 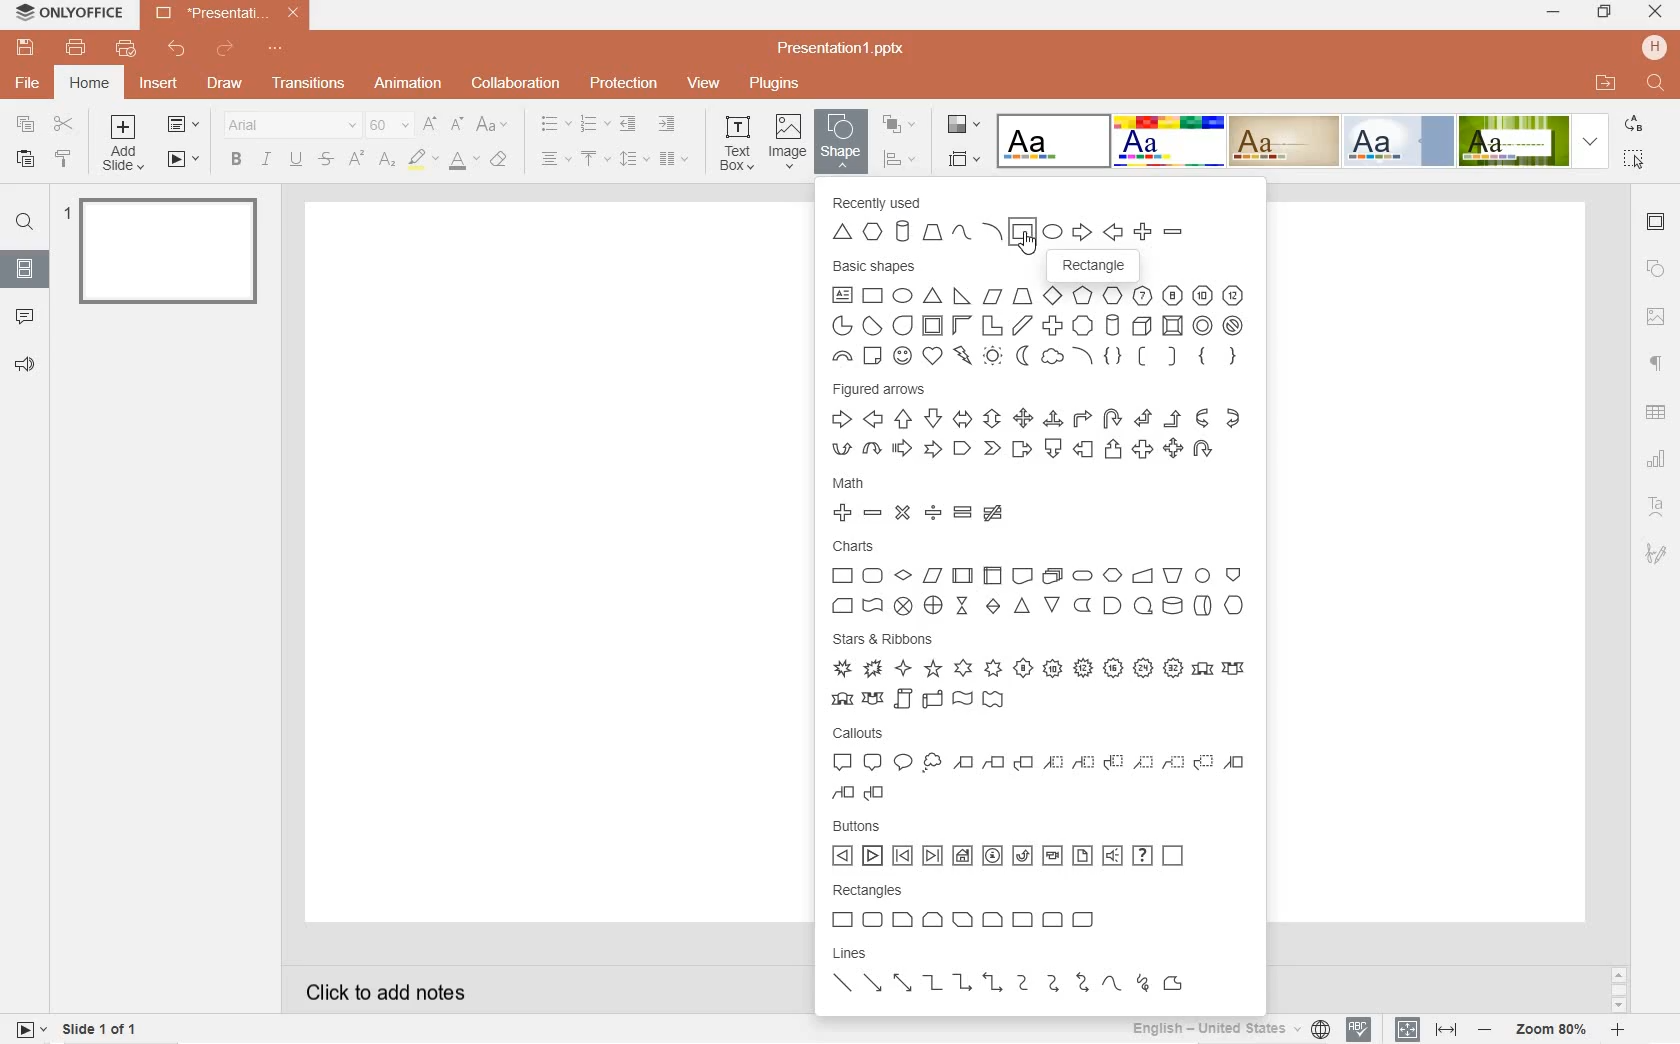 What do you see at coordinates (1085, 451) in the screenshot?
I see `Left arrow callout` at bounding box center [1085, 451].